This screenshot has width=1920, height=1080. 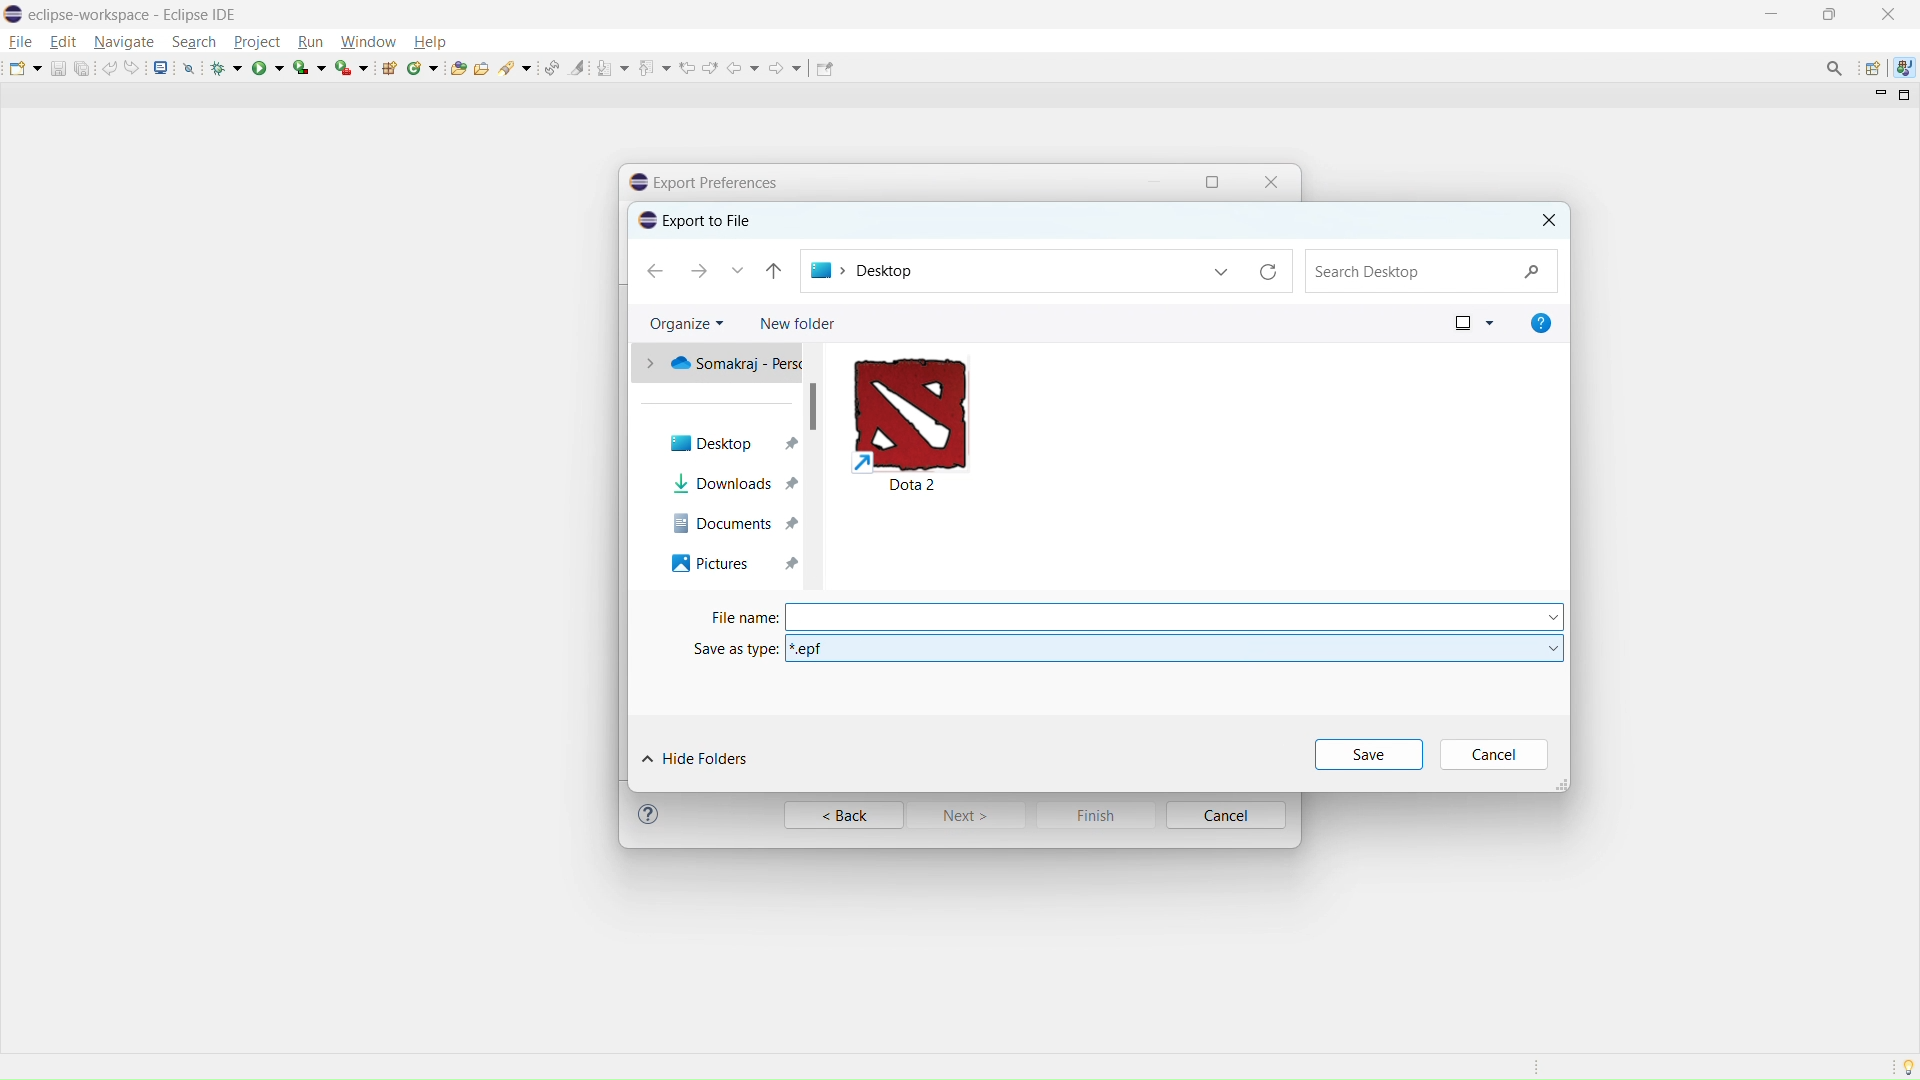 I want to click on Documents, so click(x=717, y=525).